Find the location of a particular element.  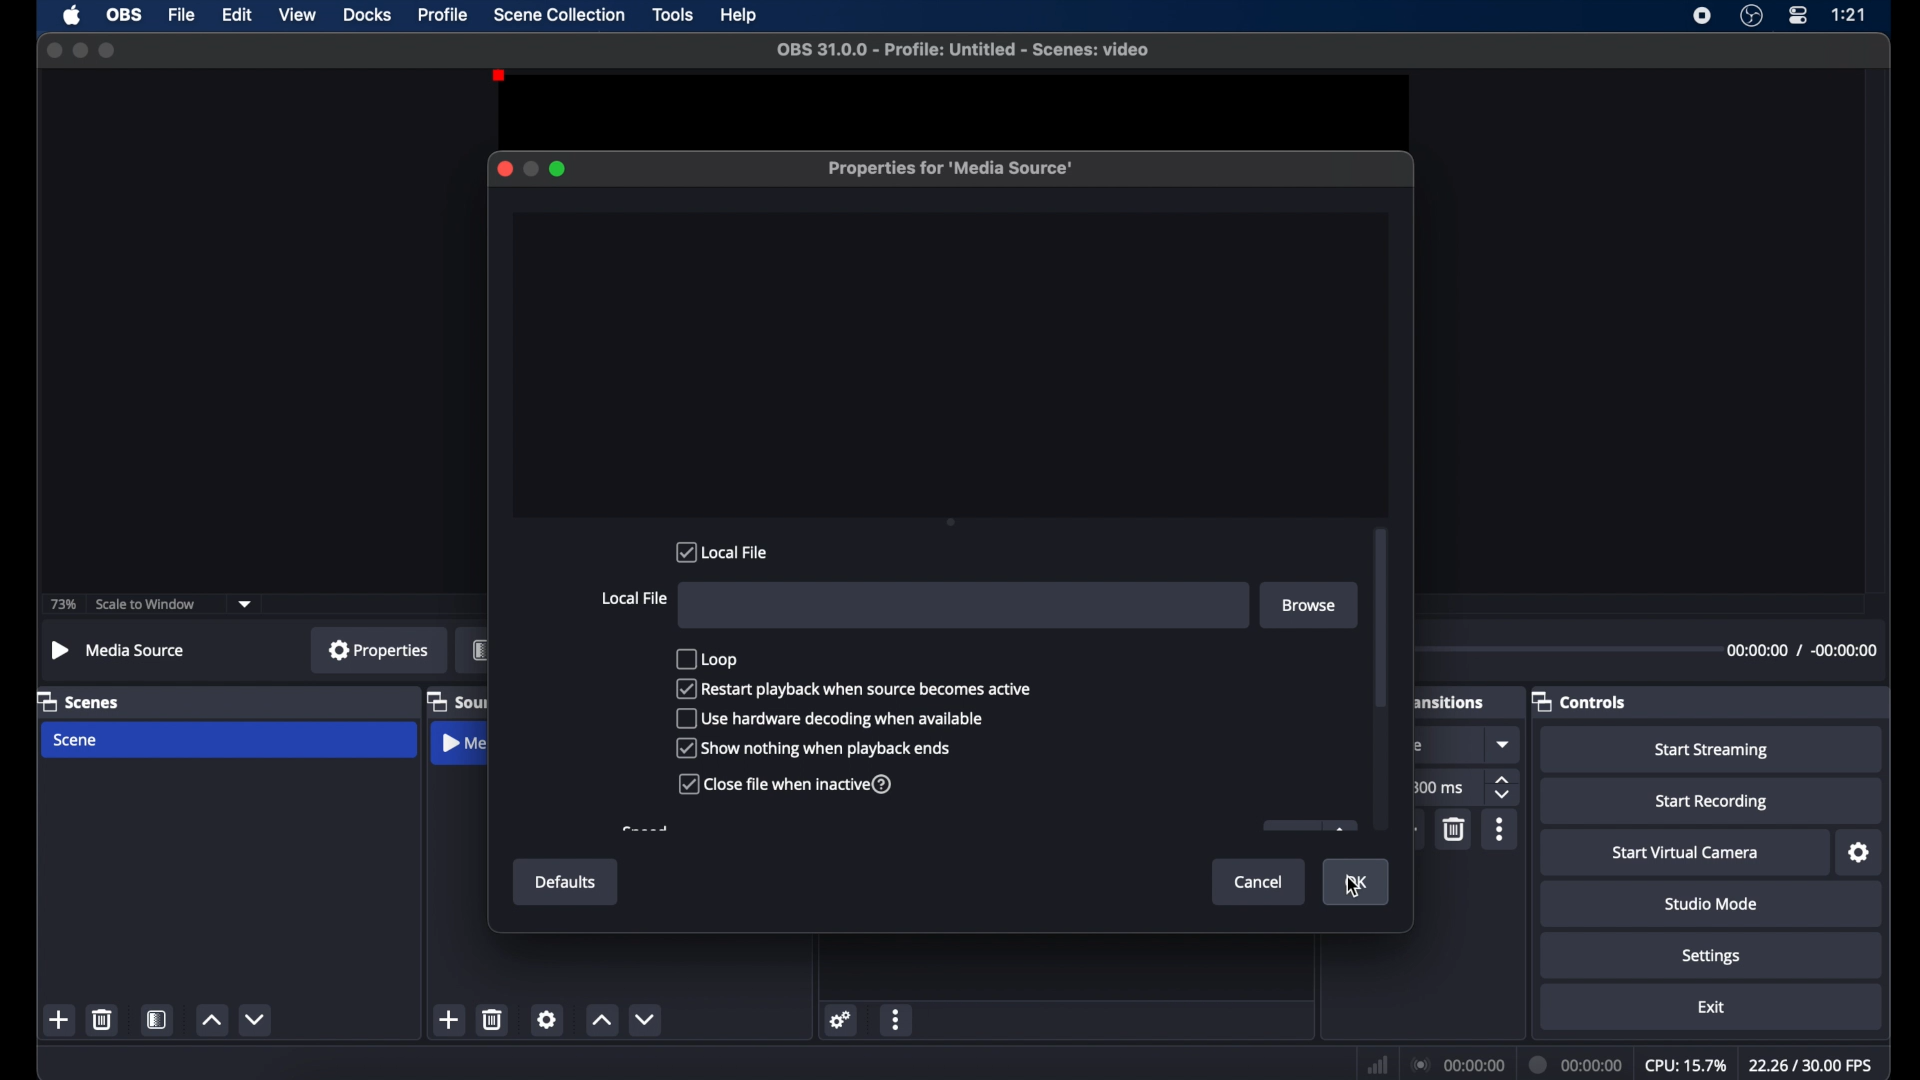

stepper buttons is located at coordinates (1504, 788).